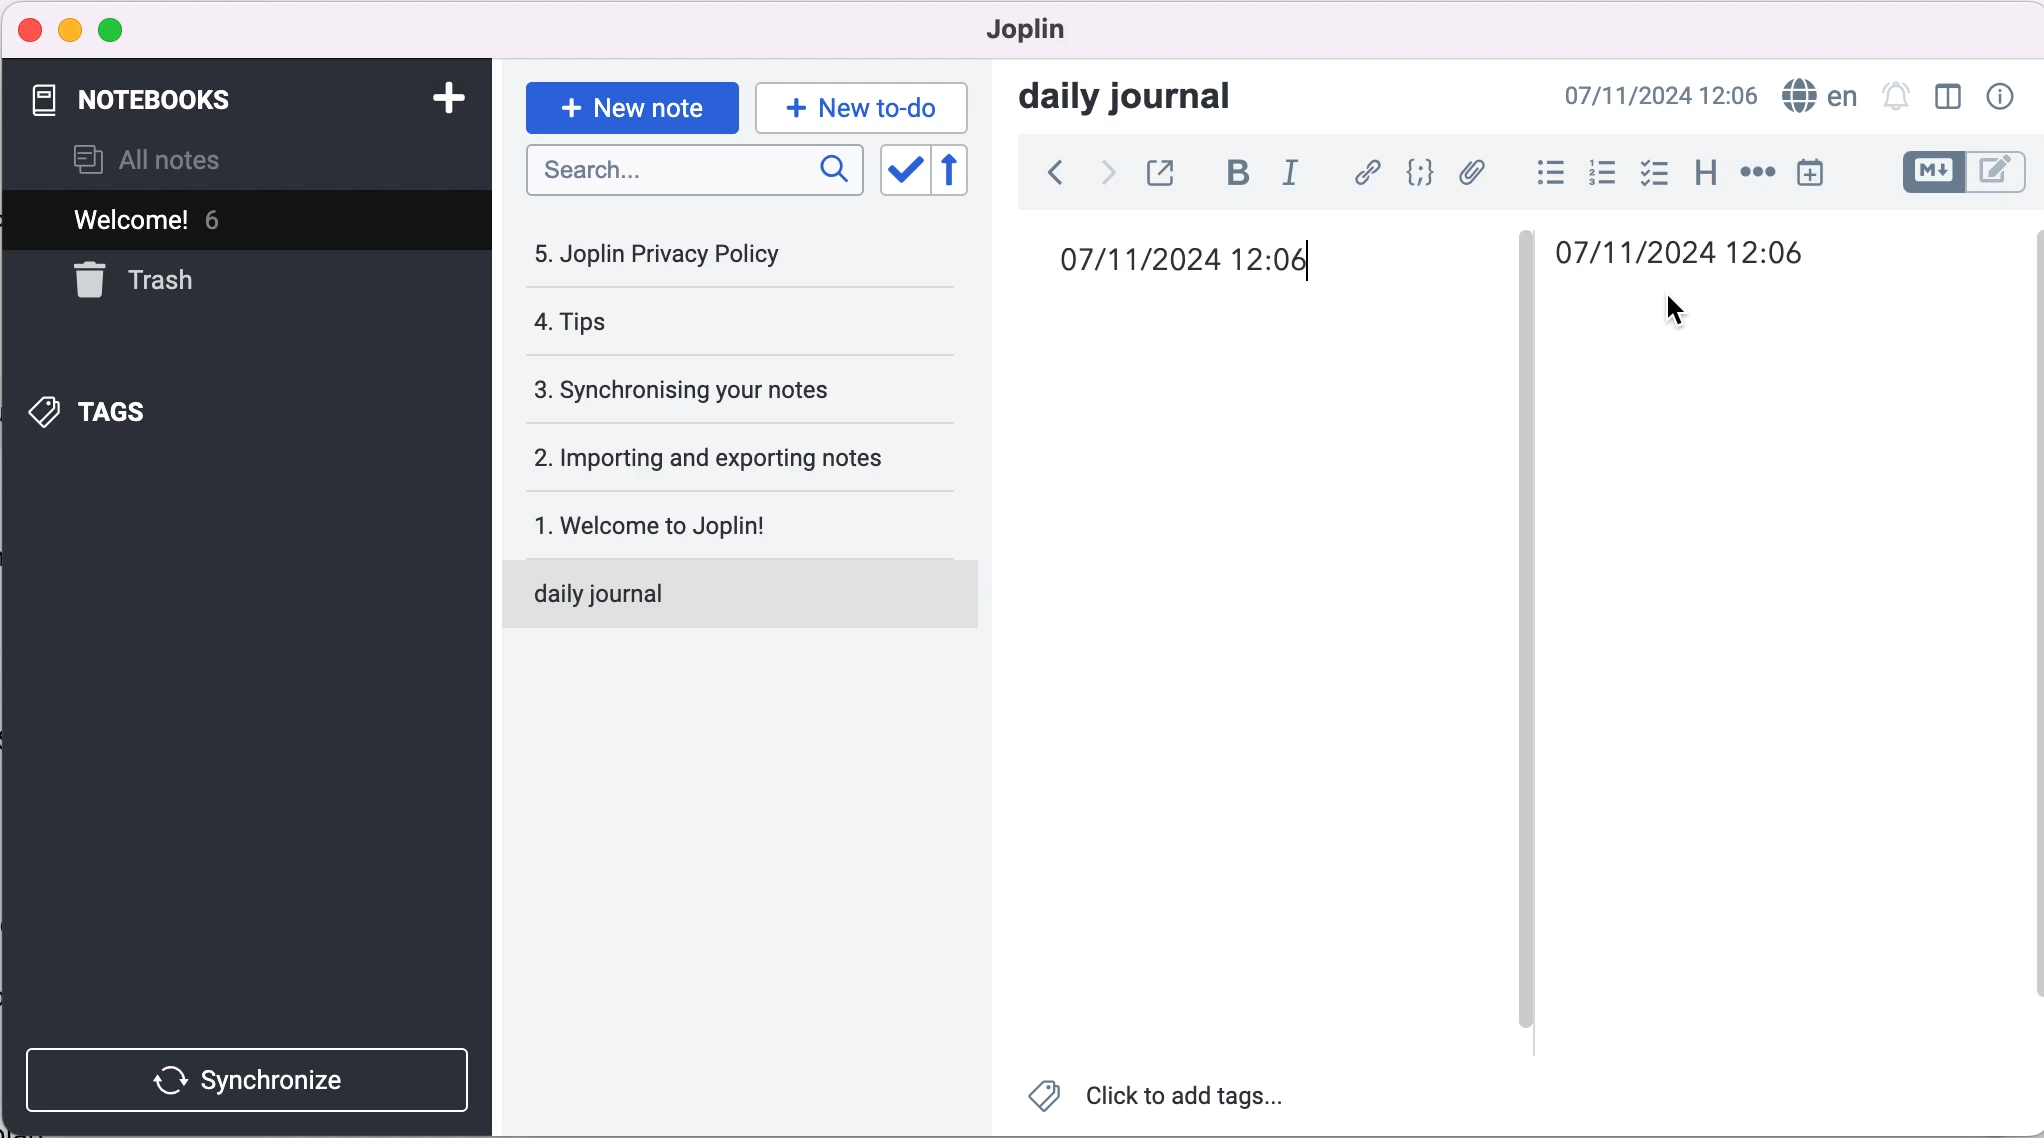 The image size is (2044, 1138). Describe the element at coordinates (1542, 171) in the screenshot. I see `bulleted list` at that location.